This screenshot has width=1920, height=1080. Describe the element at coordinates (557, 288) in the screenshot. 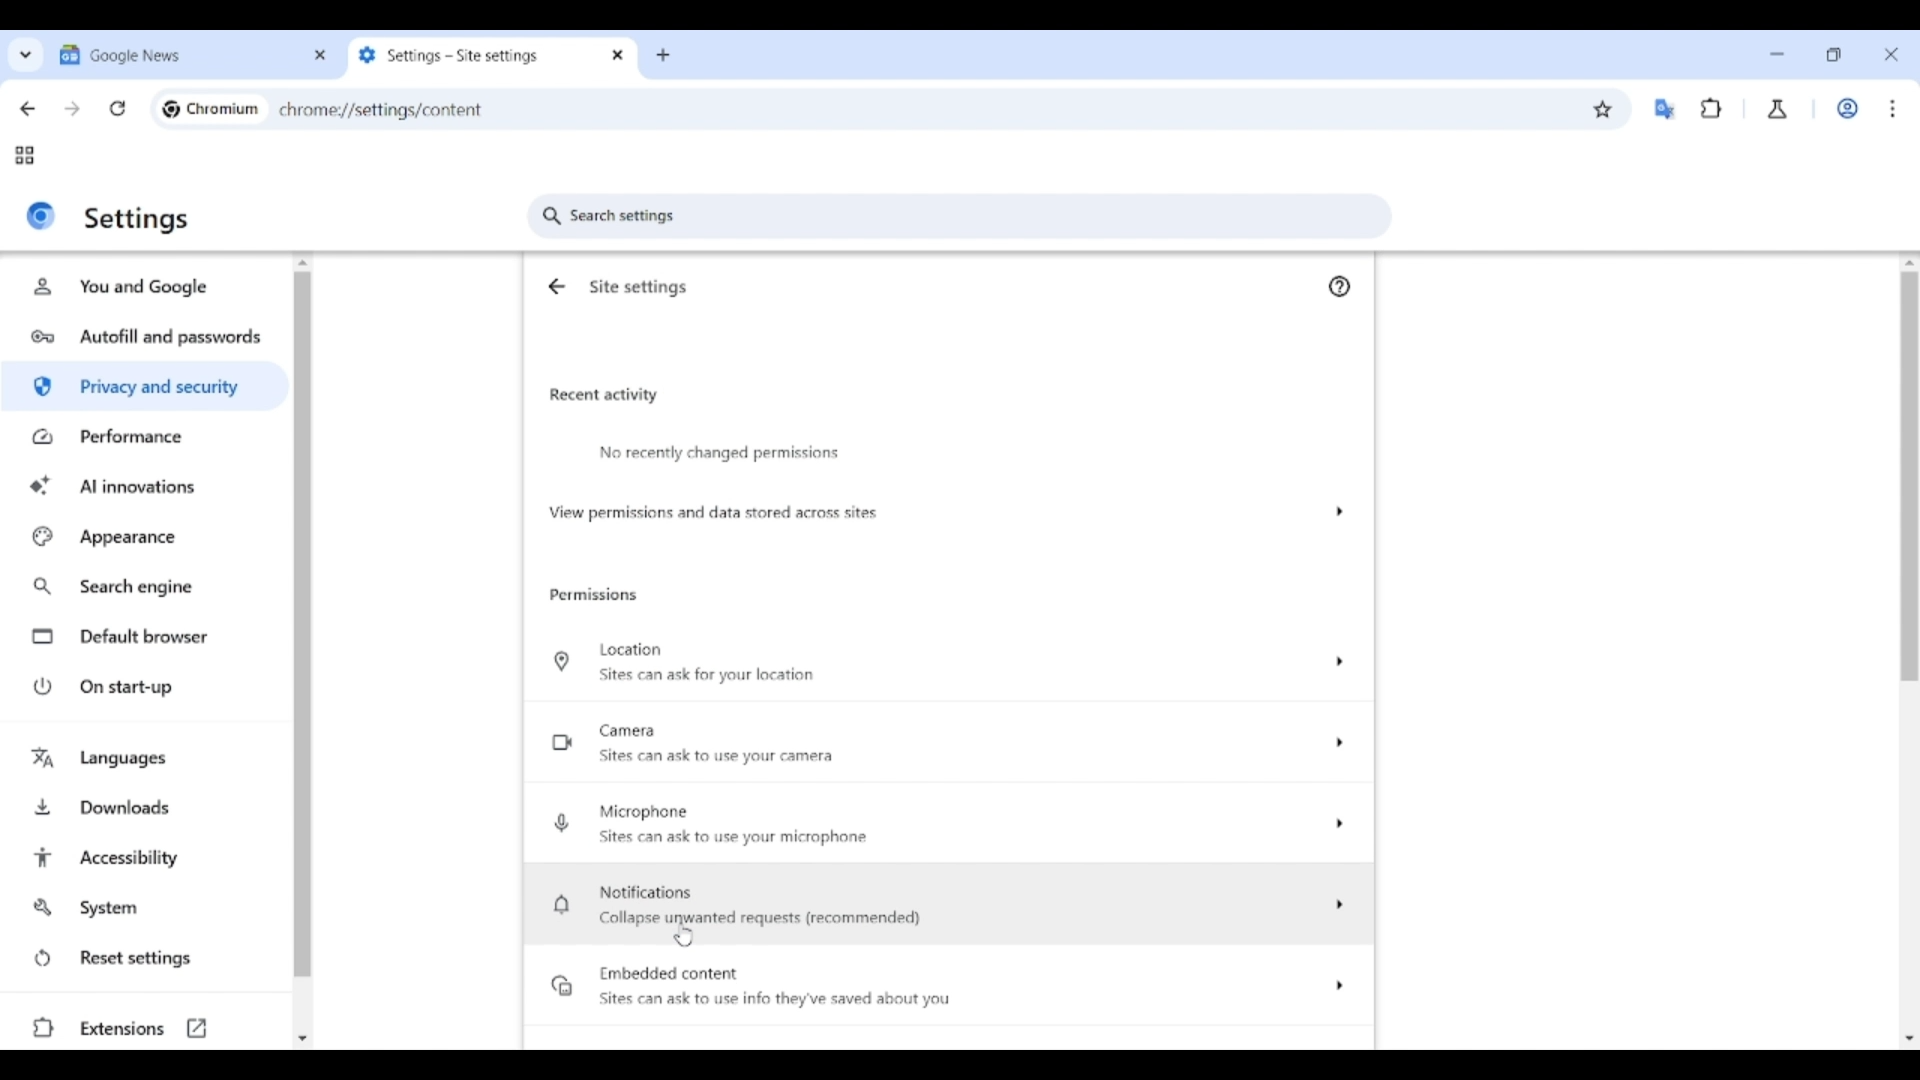

I see `Go back to Privacy and security settings` at that location.